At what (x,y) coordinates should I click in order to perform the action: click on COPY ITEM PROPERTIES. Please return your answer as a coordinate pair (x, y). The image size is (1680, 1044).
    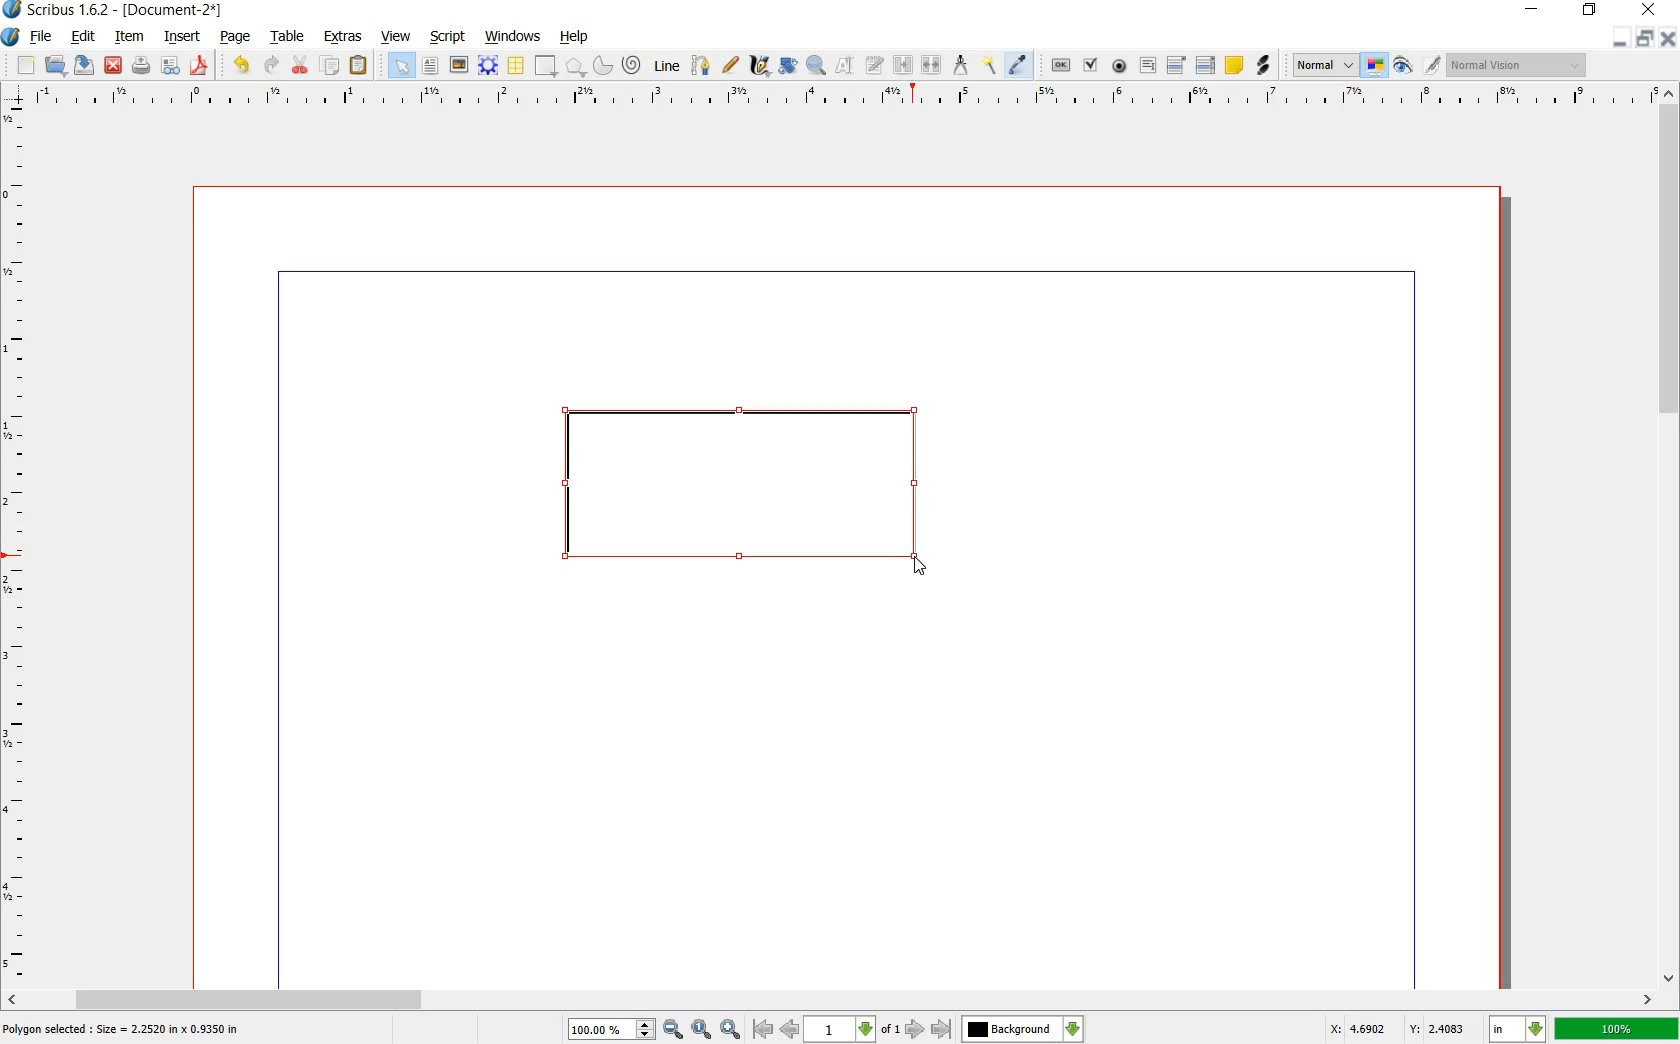
    Looking at the image, I should click on (989, 66).